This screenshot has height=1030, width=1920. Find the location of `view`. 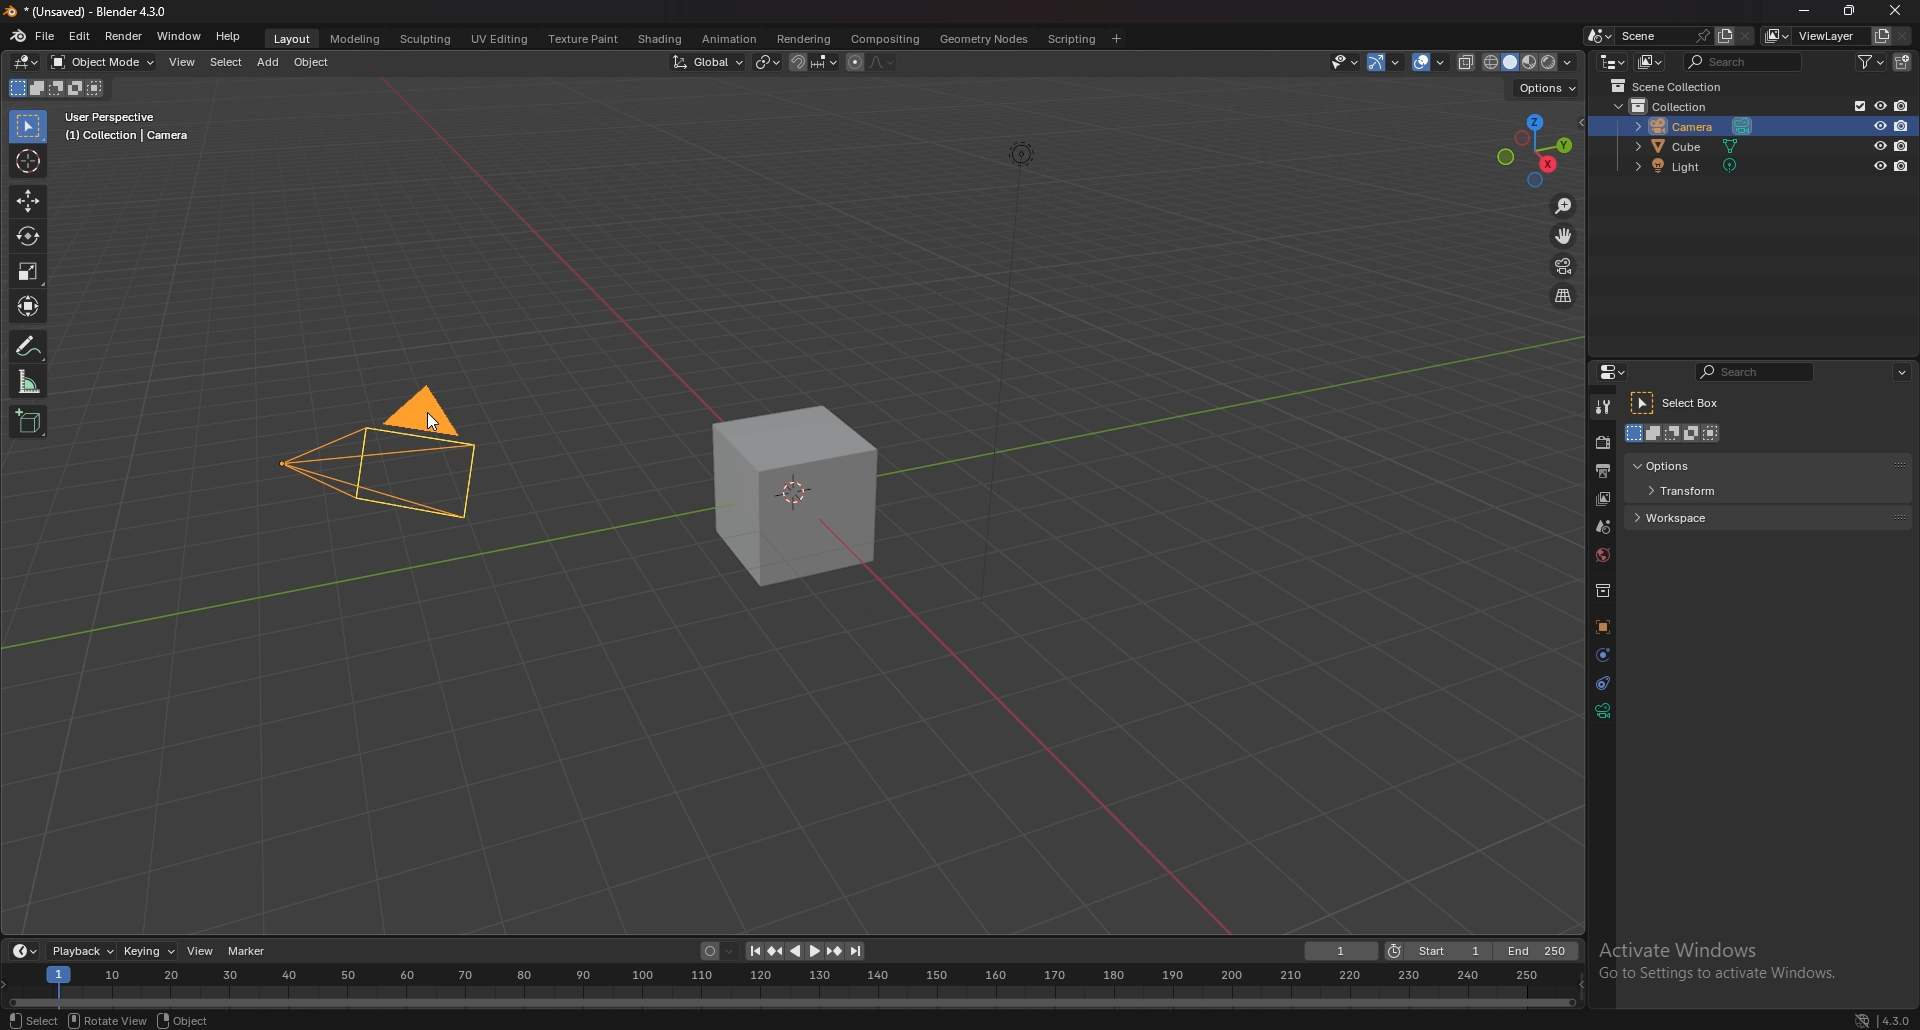

view is located at coordinates (182, 61).